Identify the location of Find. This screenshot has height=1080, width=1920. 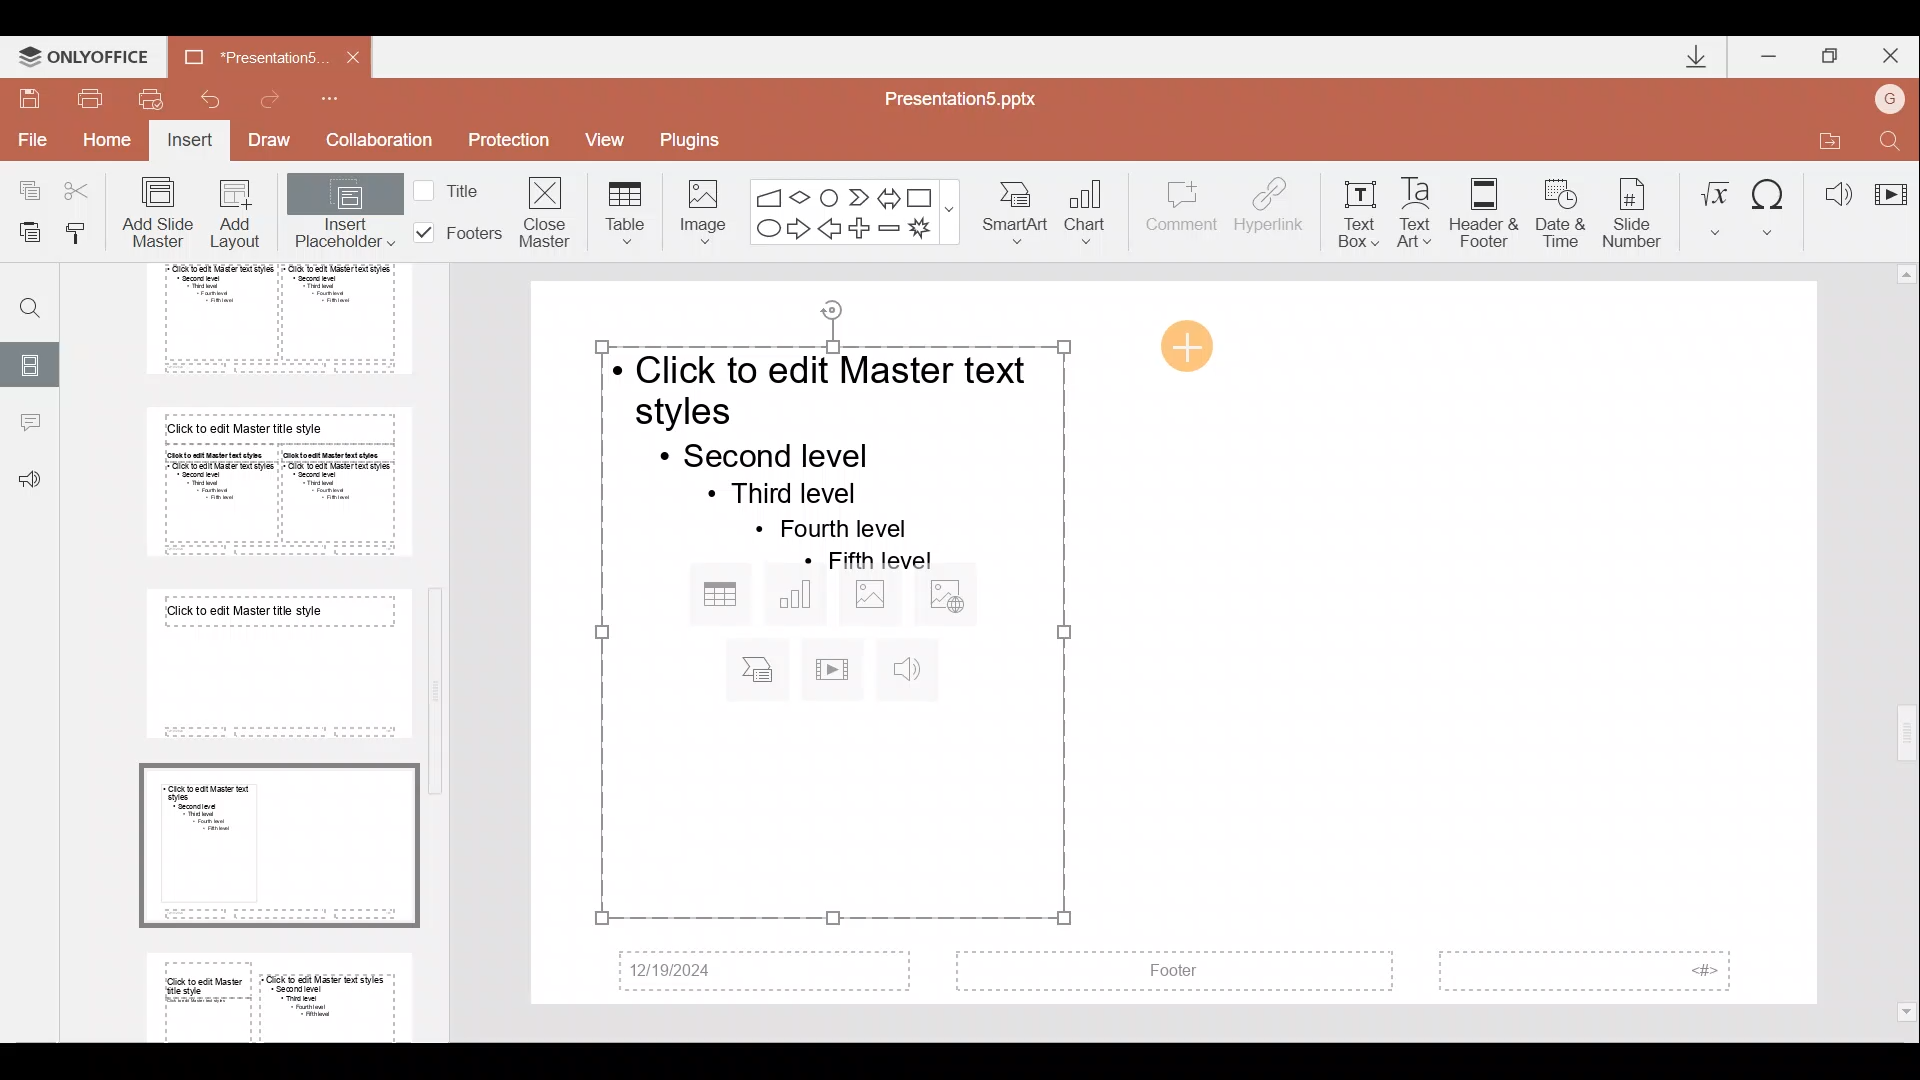
(1892, 137).